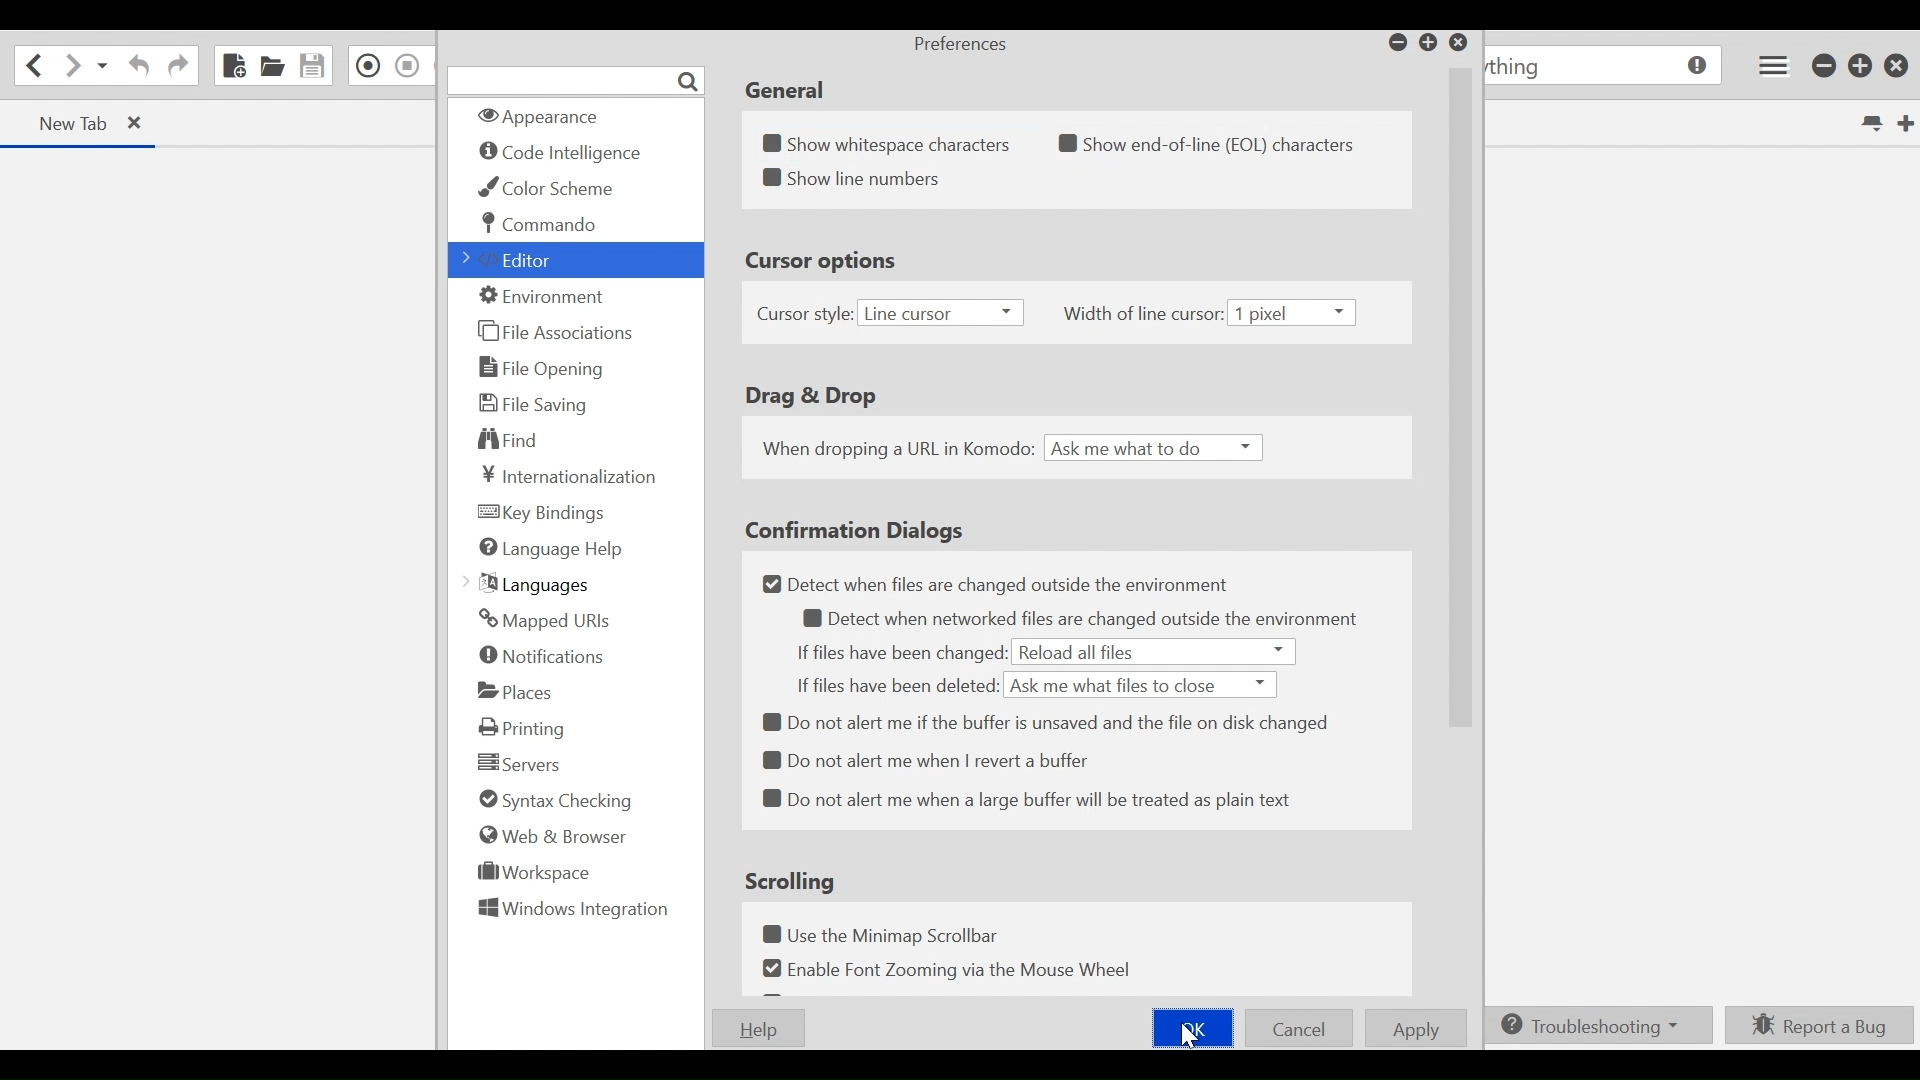  What do you see at coordinates (544, 369) in the screenshot?
I see `File Opening` at bounding box center [544, 369].